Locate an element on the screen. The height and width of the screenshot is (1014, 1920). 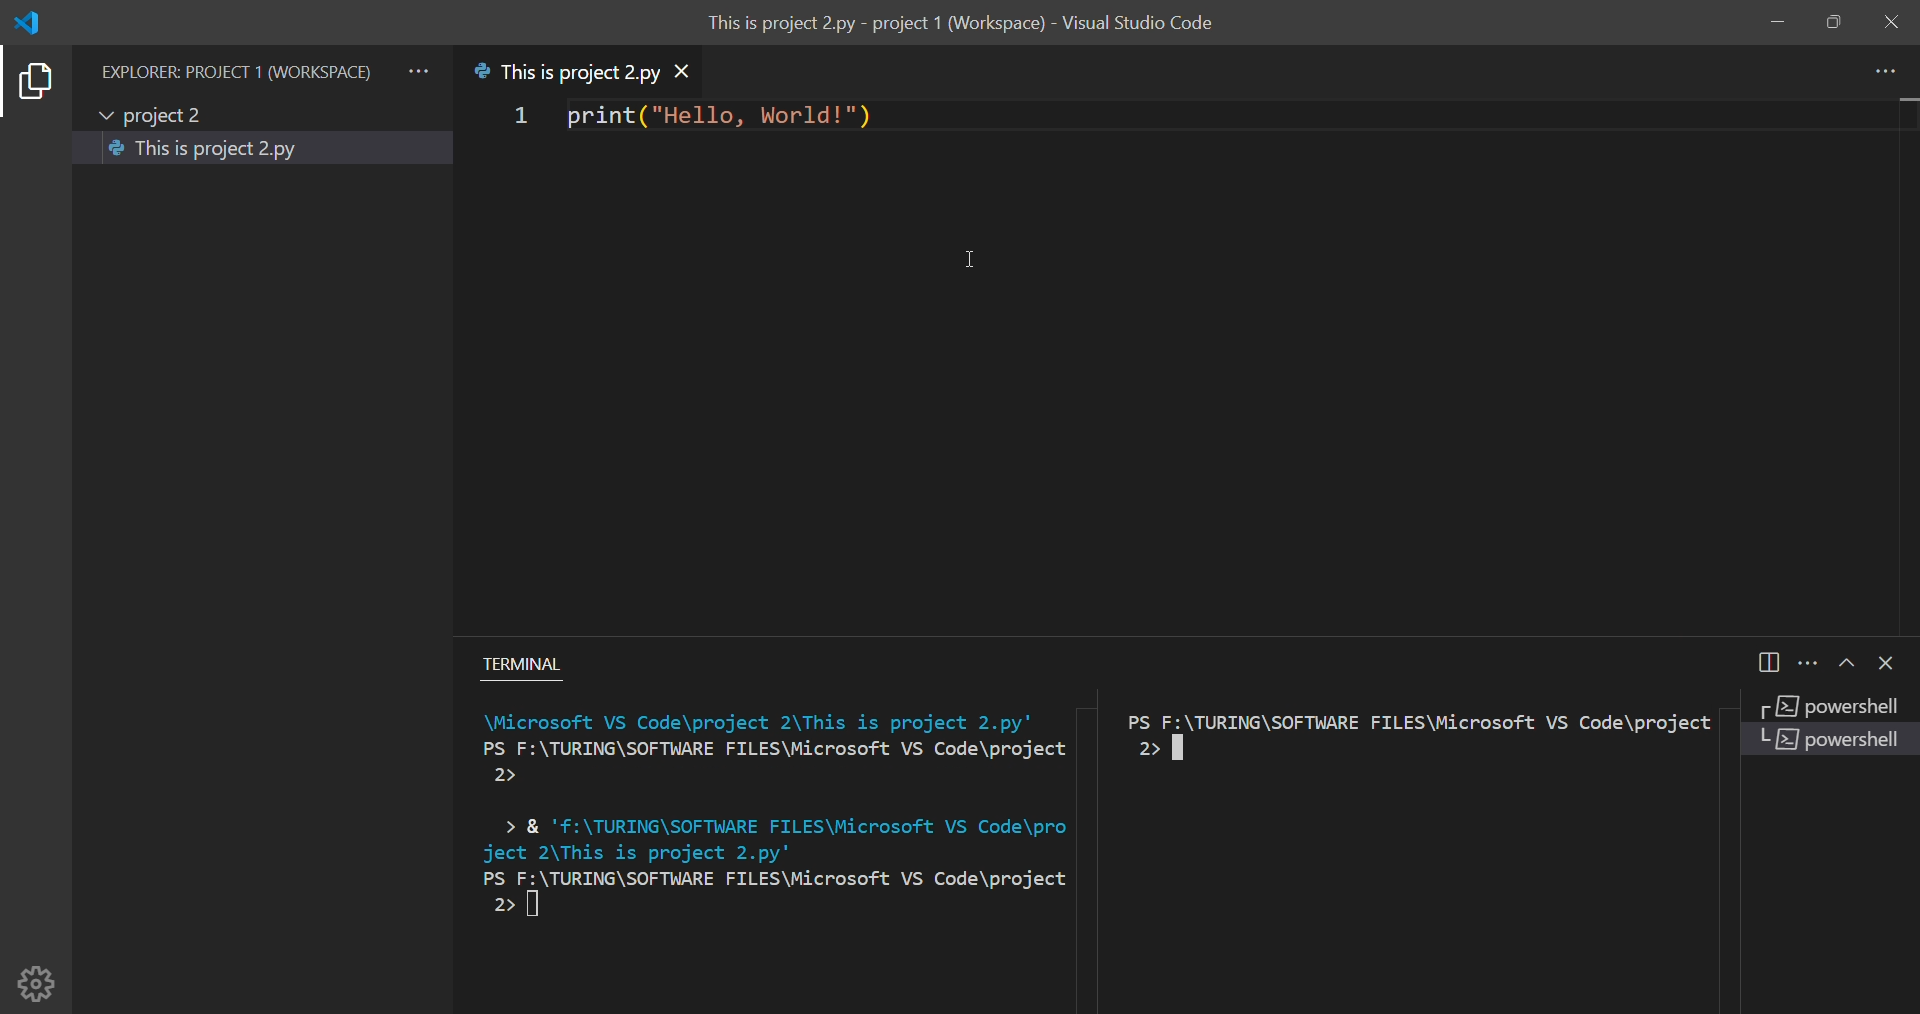
logo is located at coordinates (35, 21).